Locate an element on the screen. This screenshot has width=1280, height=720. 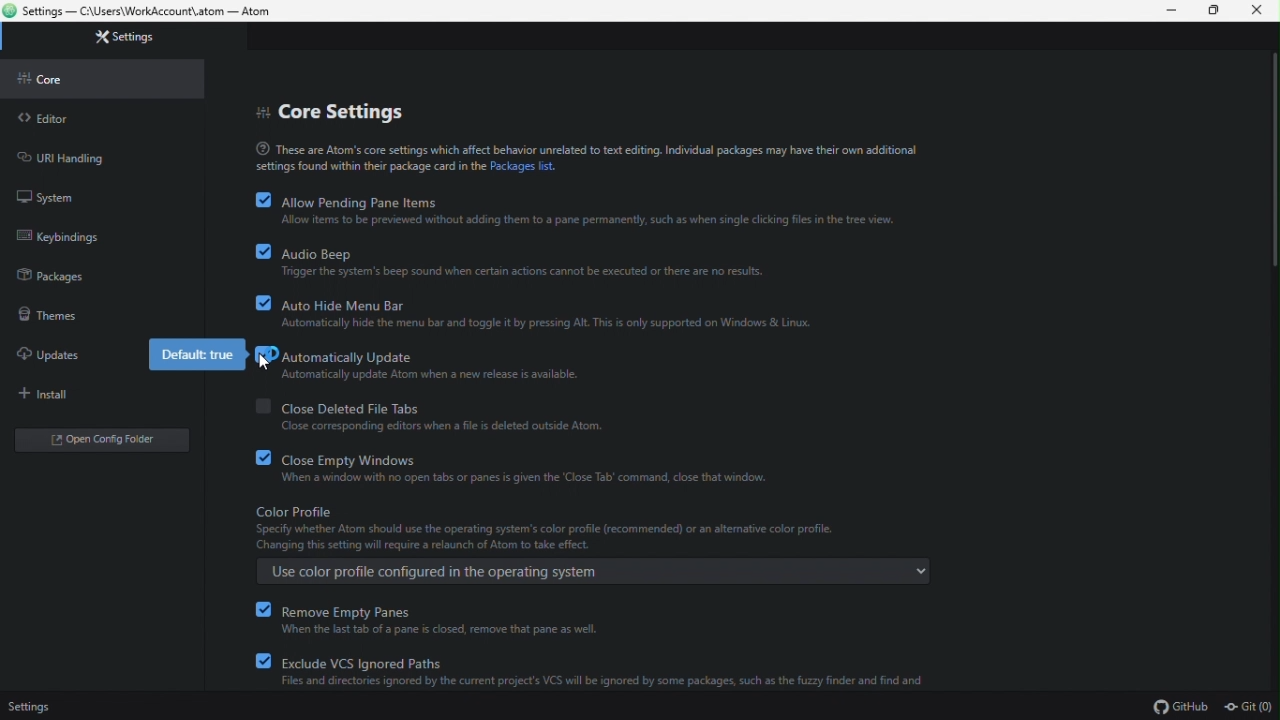
Settings is located at coordinates (32, 704).